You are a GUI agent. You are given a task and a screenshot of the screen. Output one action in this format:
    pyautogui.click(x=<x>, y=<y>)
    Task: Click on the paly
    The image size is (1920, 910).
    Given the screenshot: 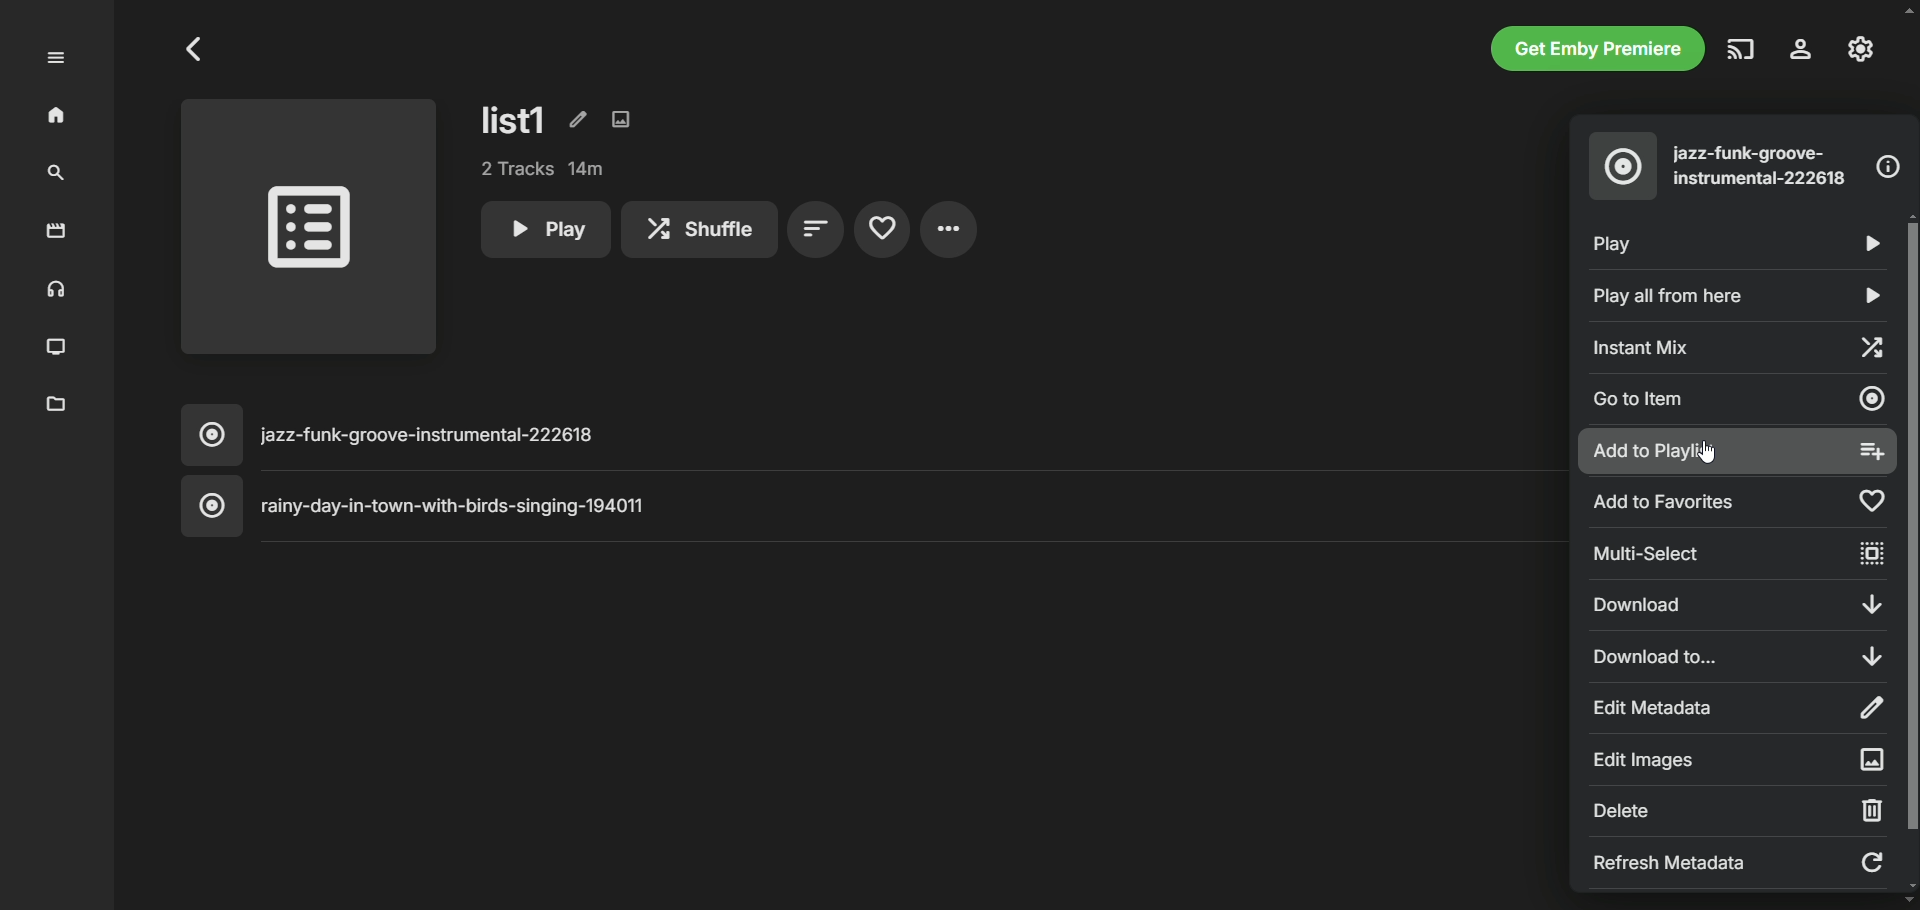 What is the action you would take?
    pyautogui.click(x=1729, y=240)
    